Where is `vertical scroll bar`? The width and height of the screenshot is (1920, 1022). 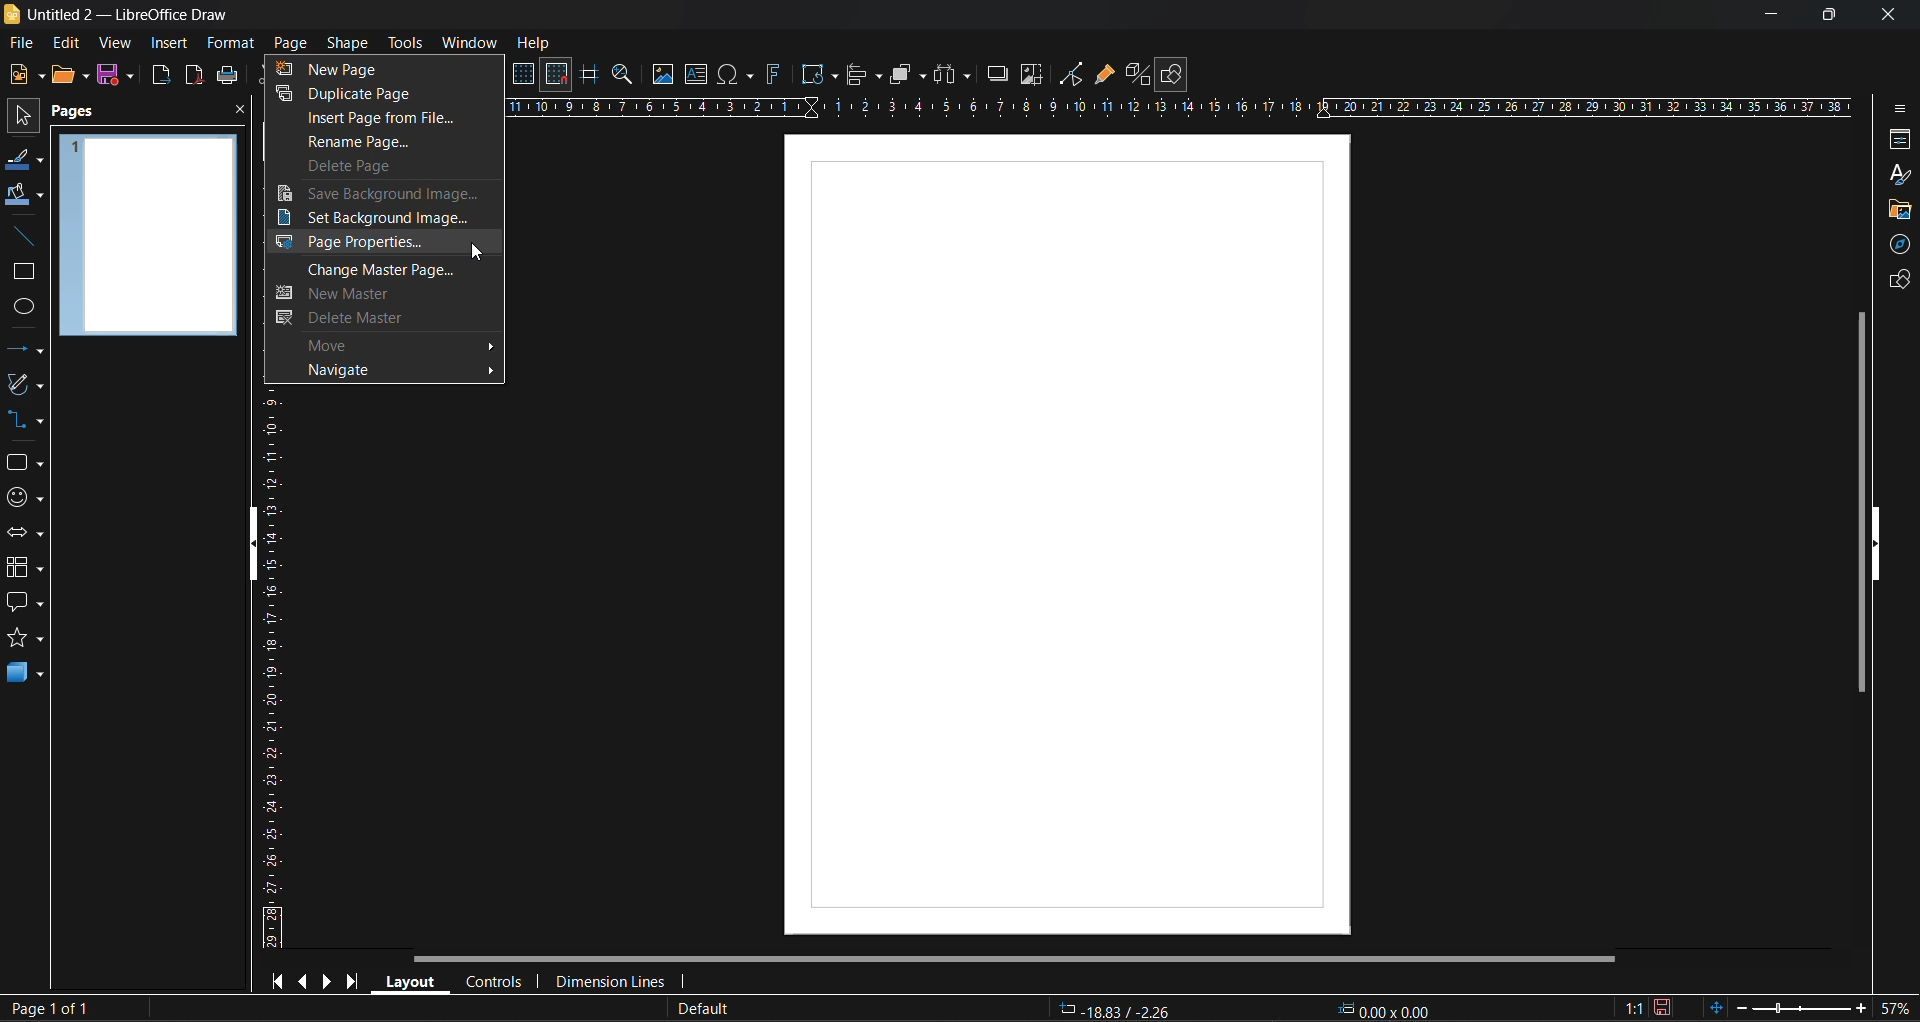
vertical scroll bar is located at coordinates (1854, 502).